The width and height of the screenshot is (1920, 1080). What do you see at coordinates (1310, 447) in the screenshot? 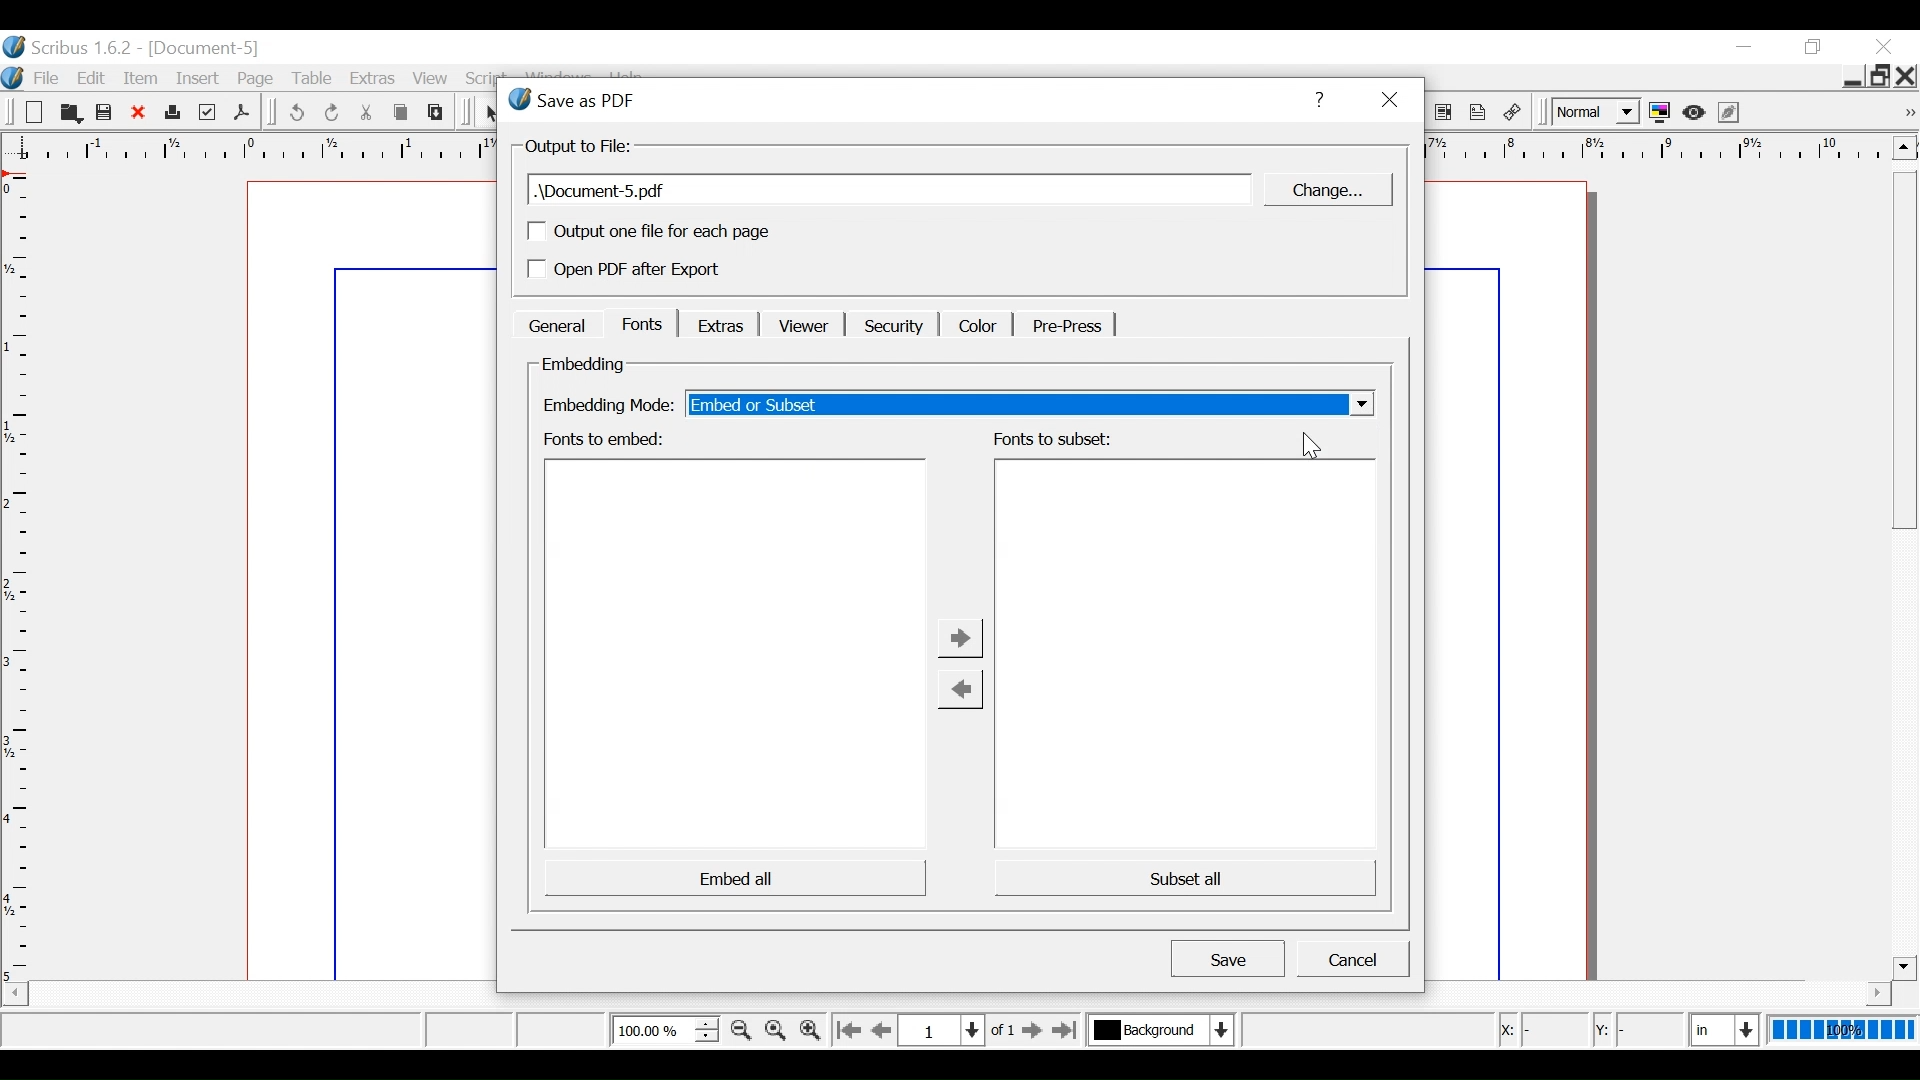
I see `Cursor` at bounding box center [1310, 447].